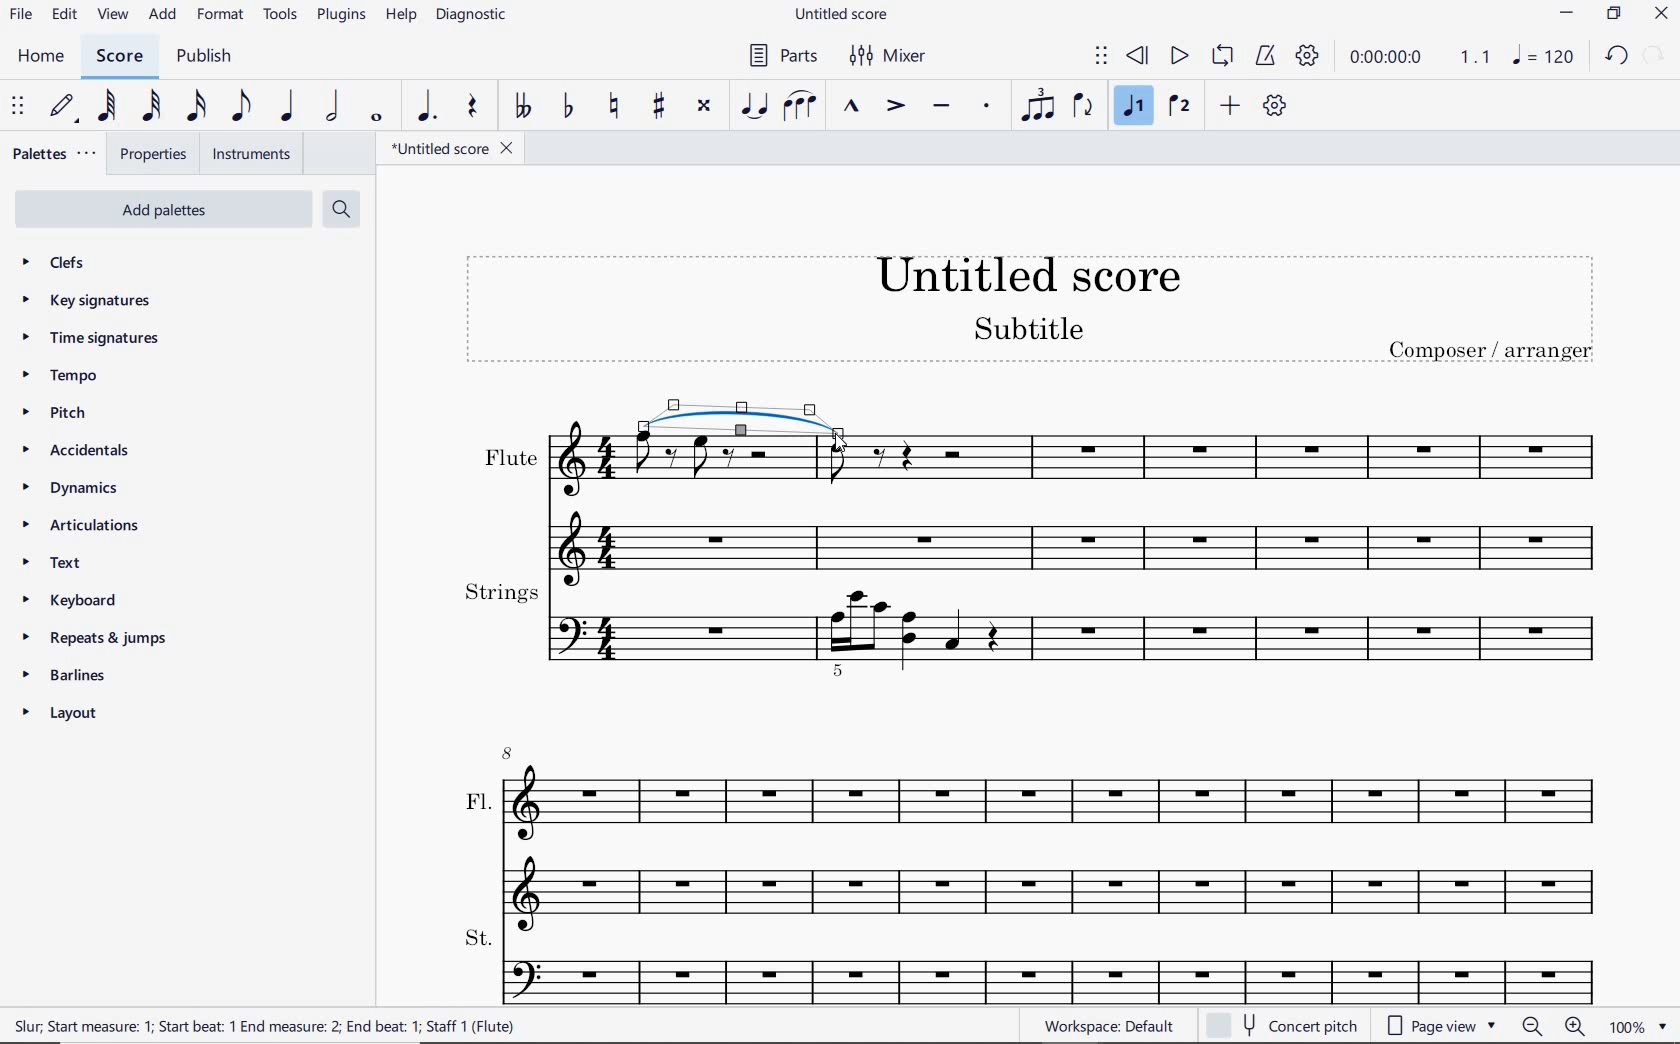 The height and width of the screenshot is (1044, 1680). What do you see at coordinates (208, 57) in the screenshot?
I see `PUBLISH` at bounding box center [208, 57].